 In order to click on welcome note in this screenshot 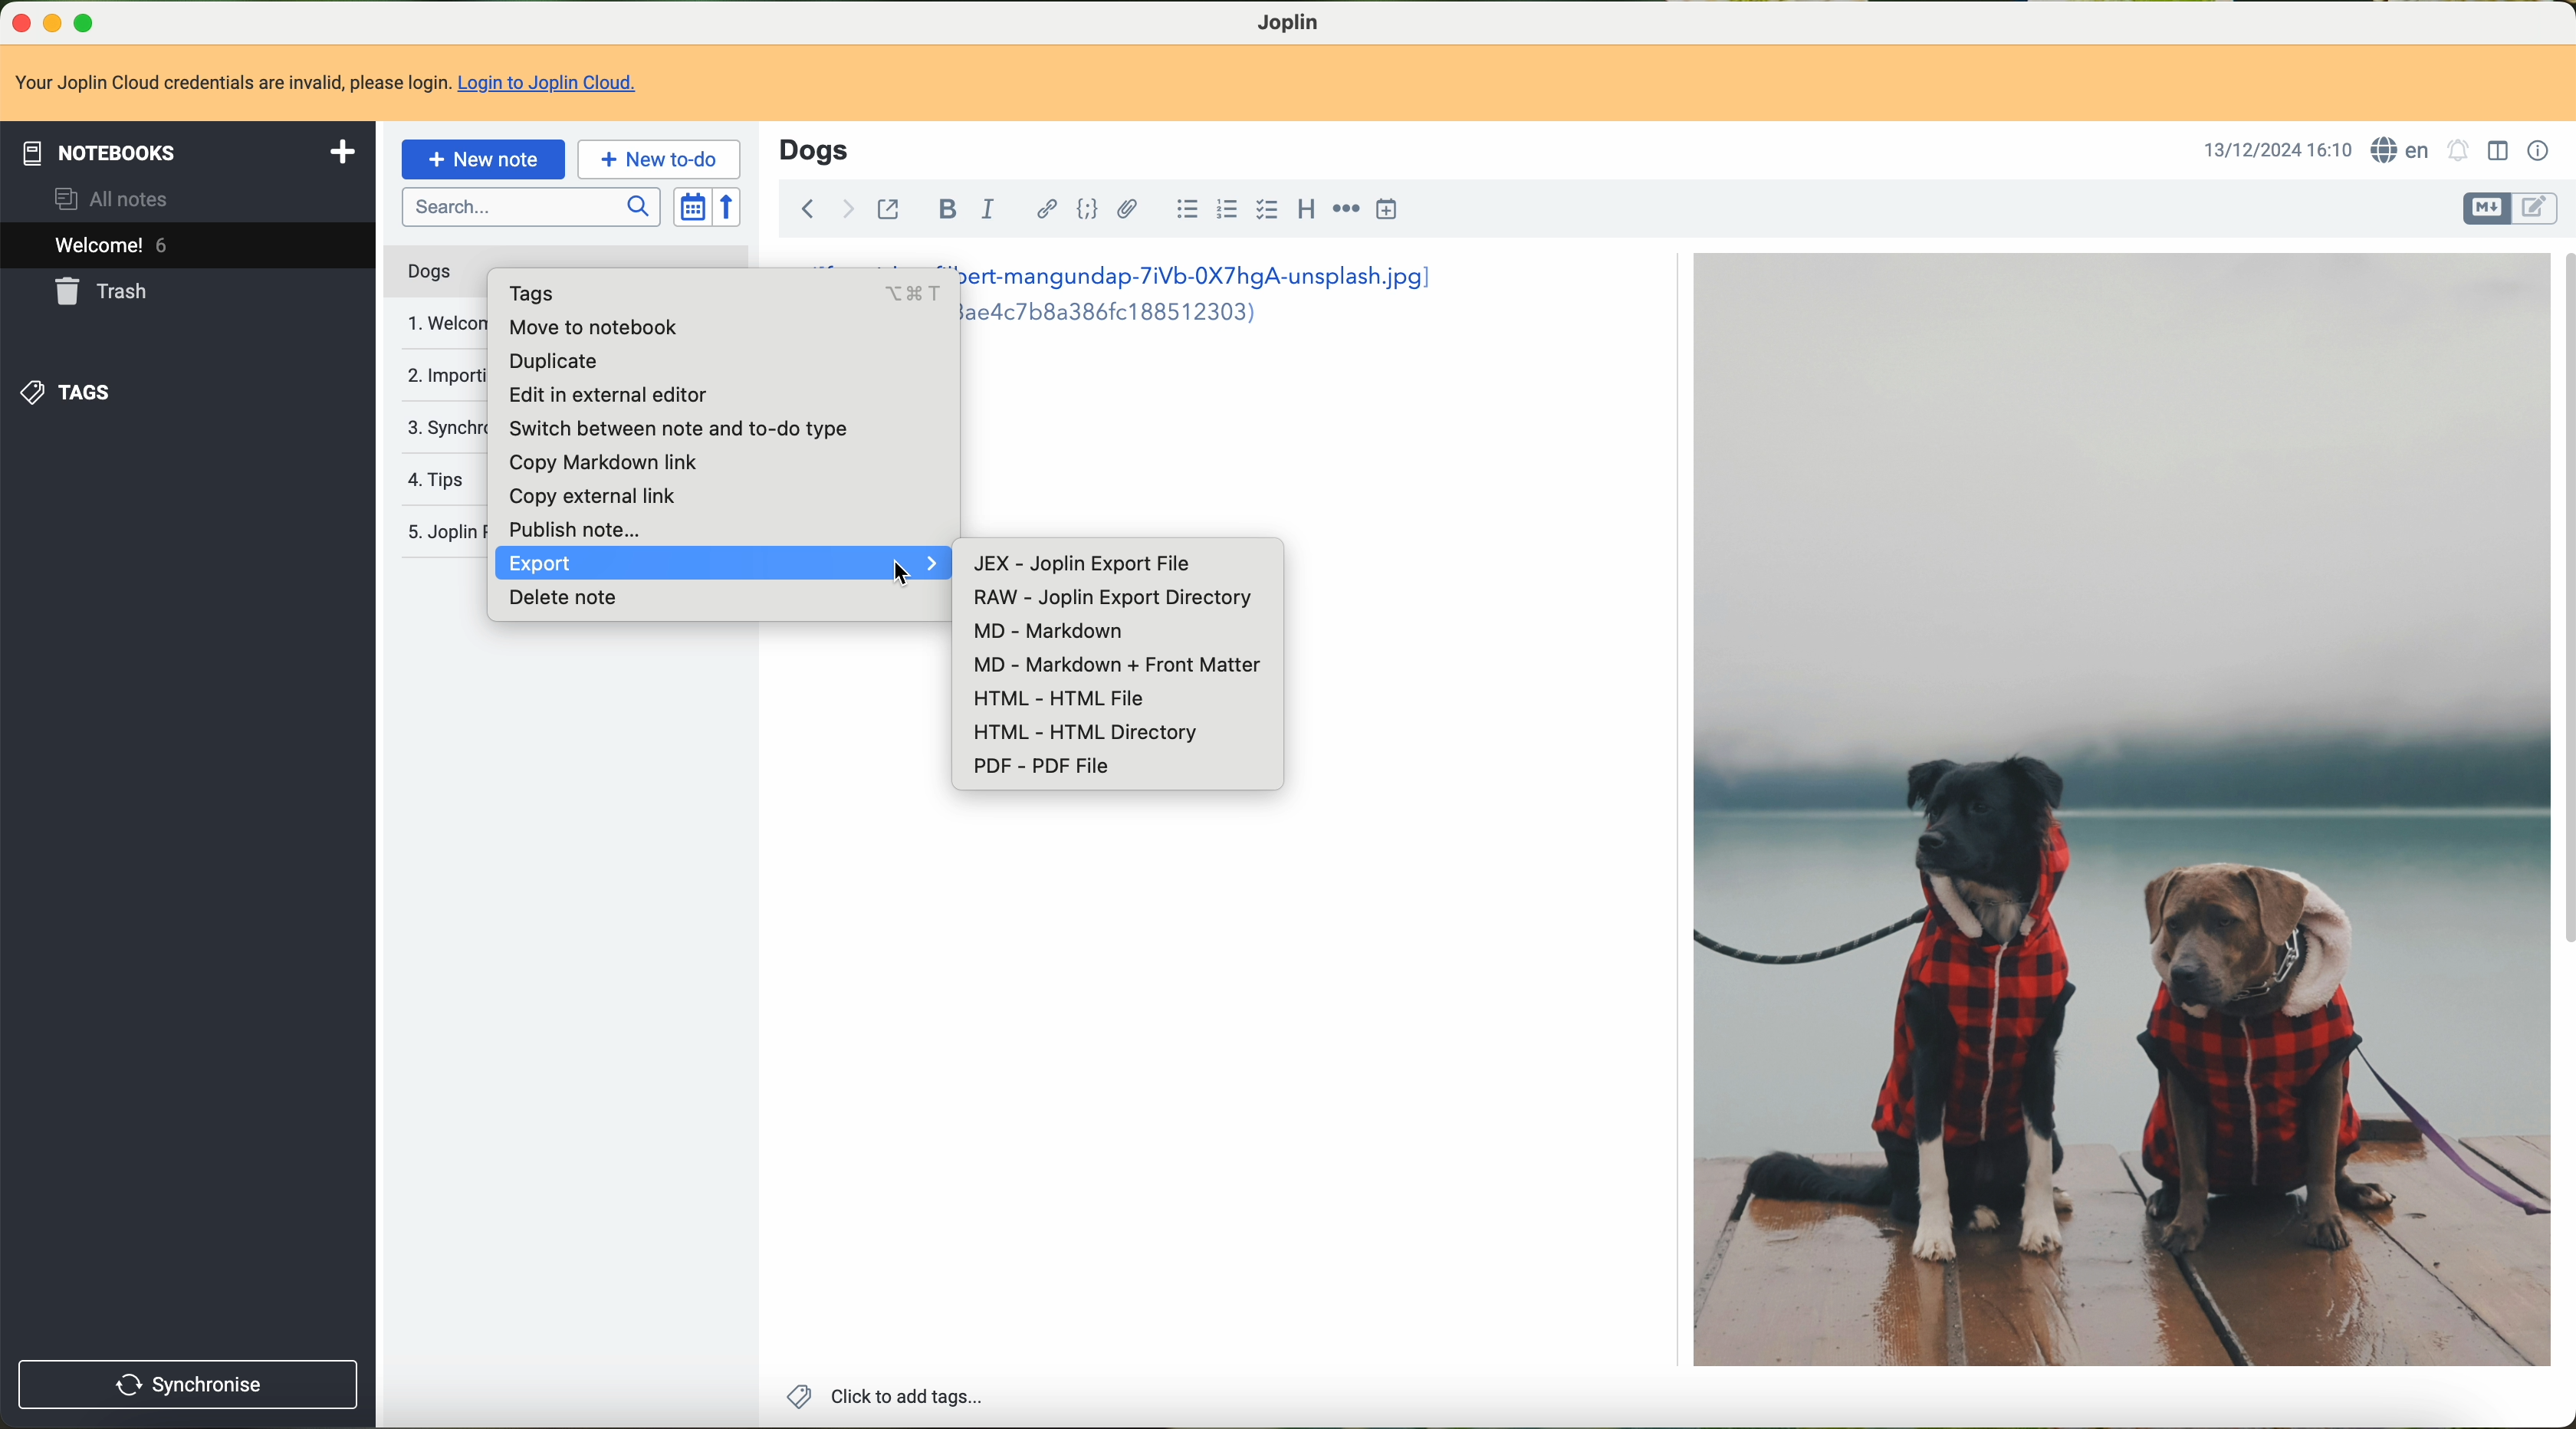, I will do `click(439, 320)`.